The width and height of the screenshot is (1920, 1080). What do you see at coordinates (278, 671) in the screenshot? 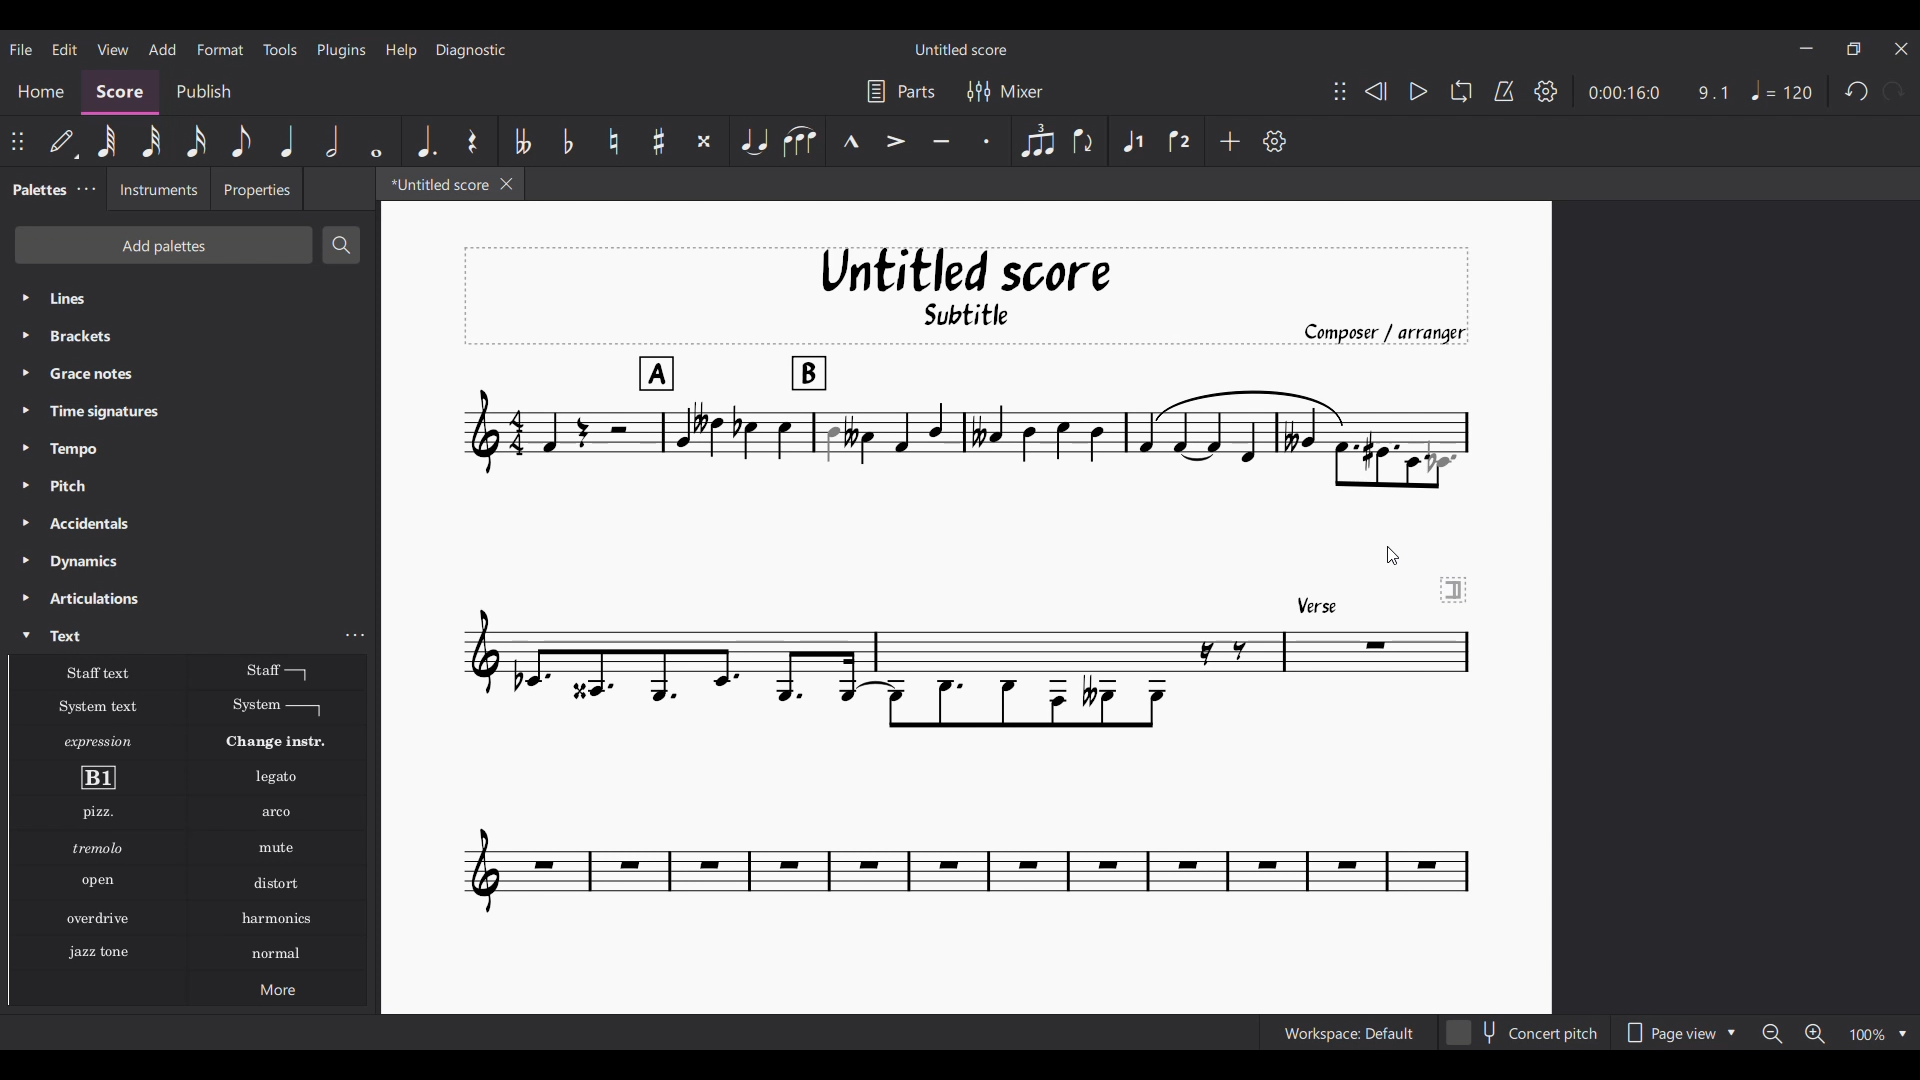
I see `Staff text line` at bounding box center [278, 671].